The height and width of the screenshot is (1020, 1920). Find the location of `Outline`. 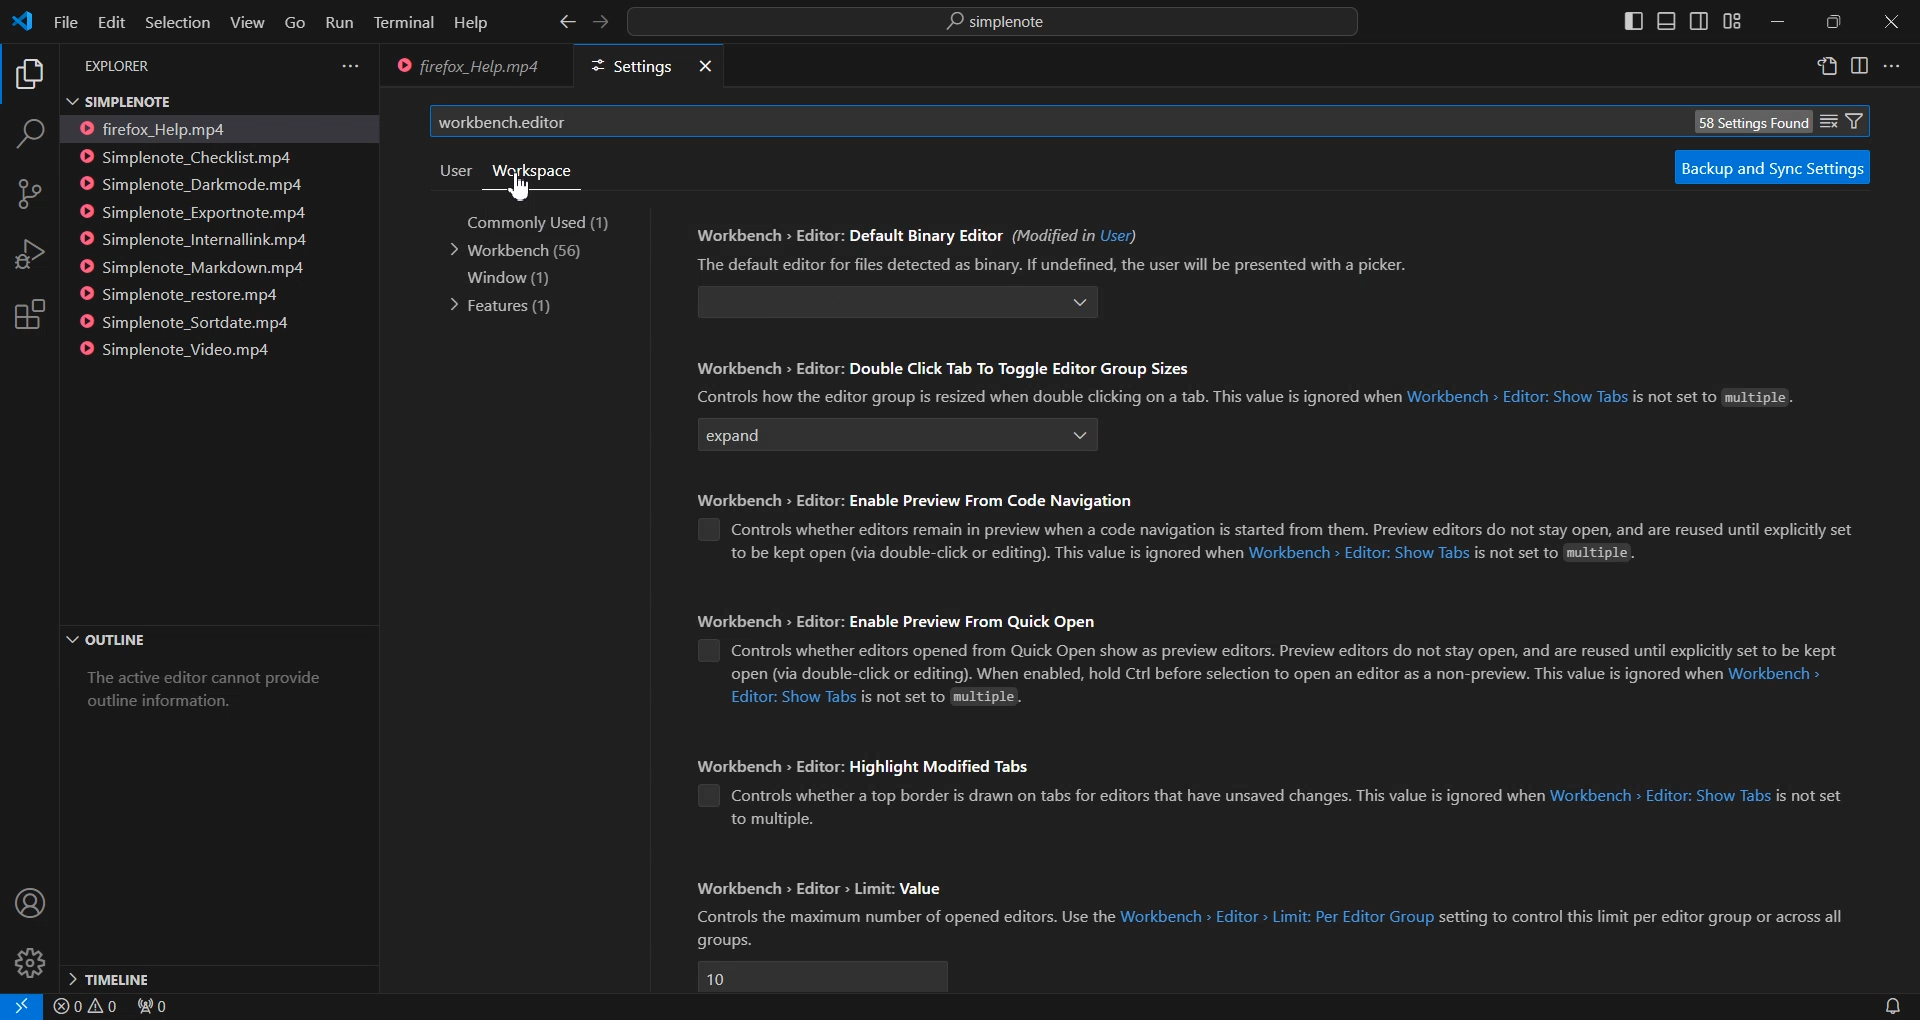

Outline is located at coordinates (216, 641).